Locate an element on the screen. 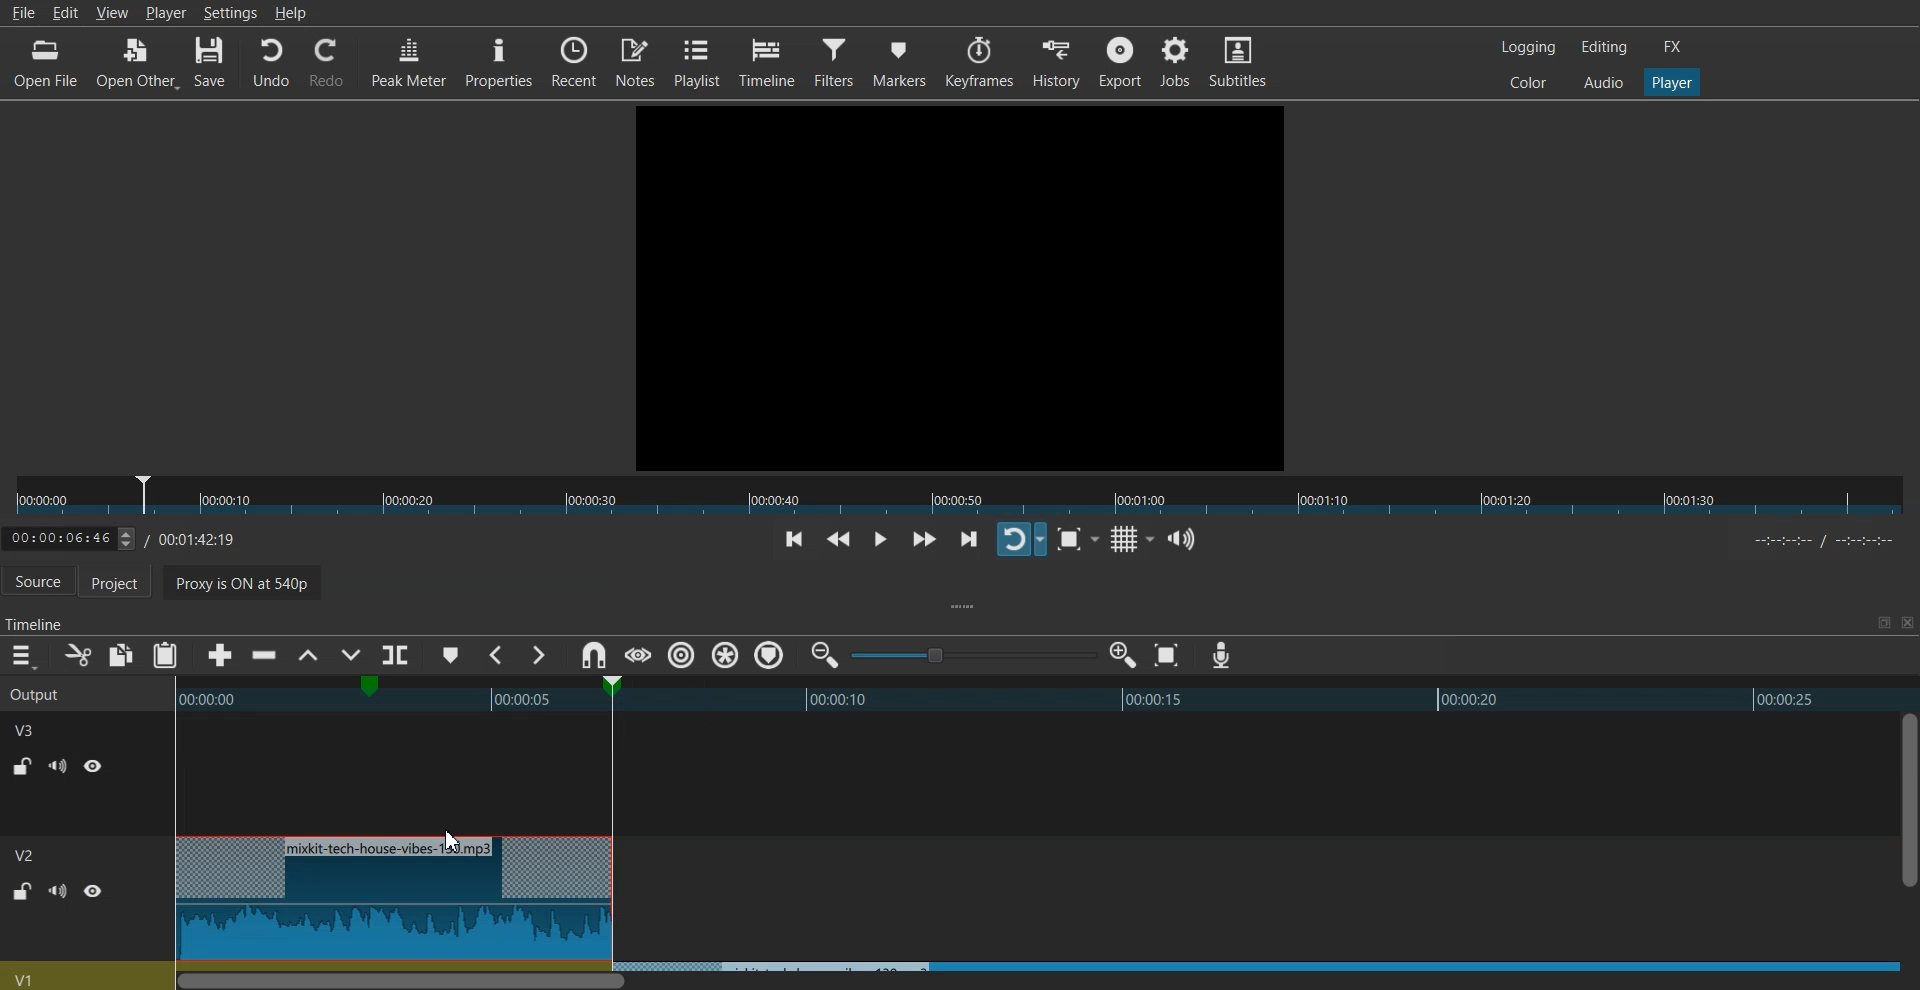 This screenshot has width=1920, height=990. Toggle play or pause is located at coordinates (879, 540).